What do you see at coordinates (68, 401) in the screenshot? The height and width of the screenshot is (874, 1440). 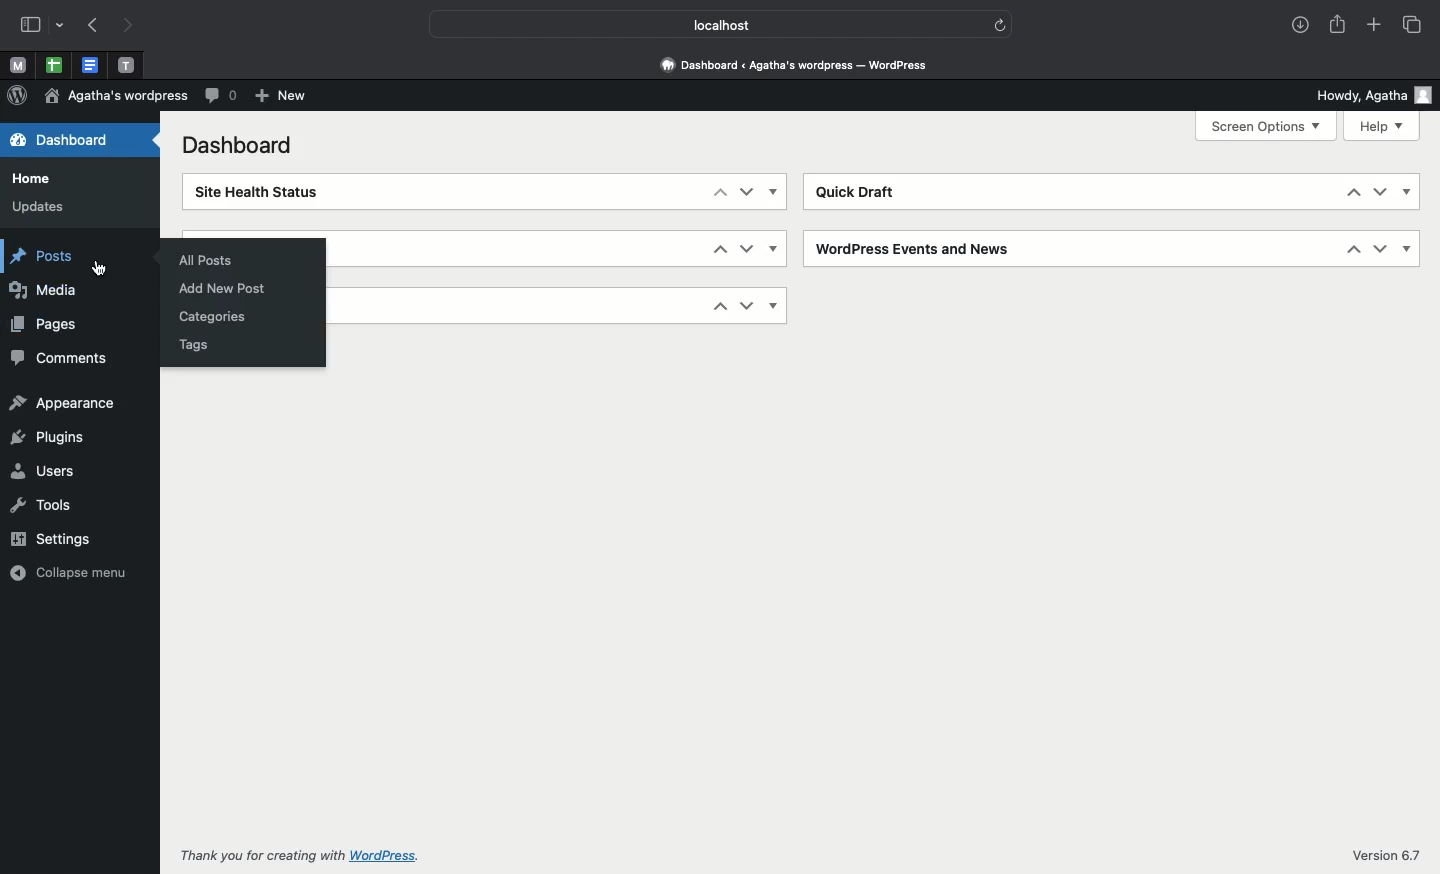 I see `Appearance` at bounding box center [68, 401].